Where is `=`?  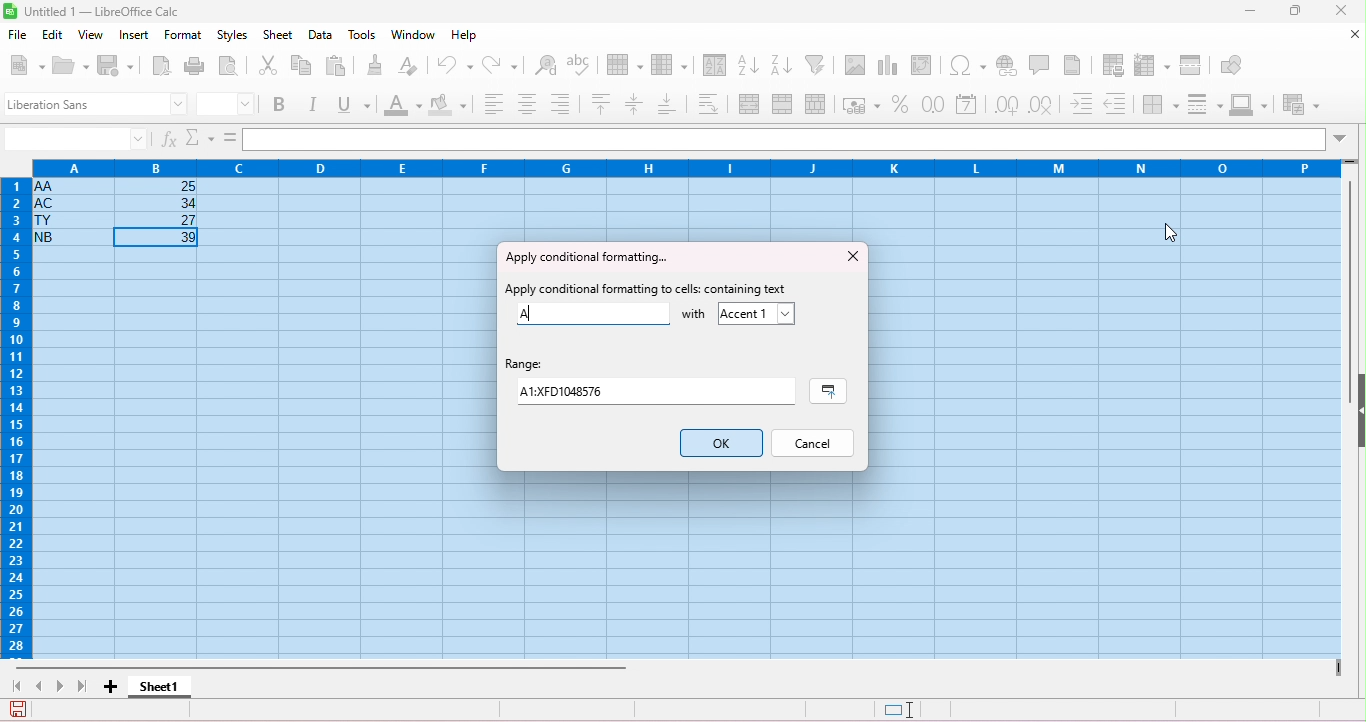 = is located at coordinates (231, 138).